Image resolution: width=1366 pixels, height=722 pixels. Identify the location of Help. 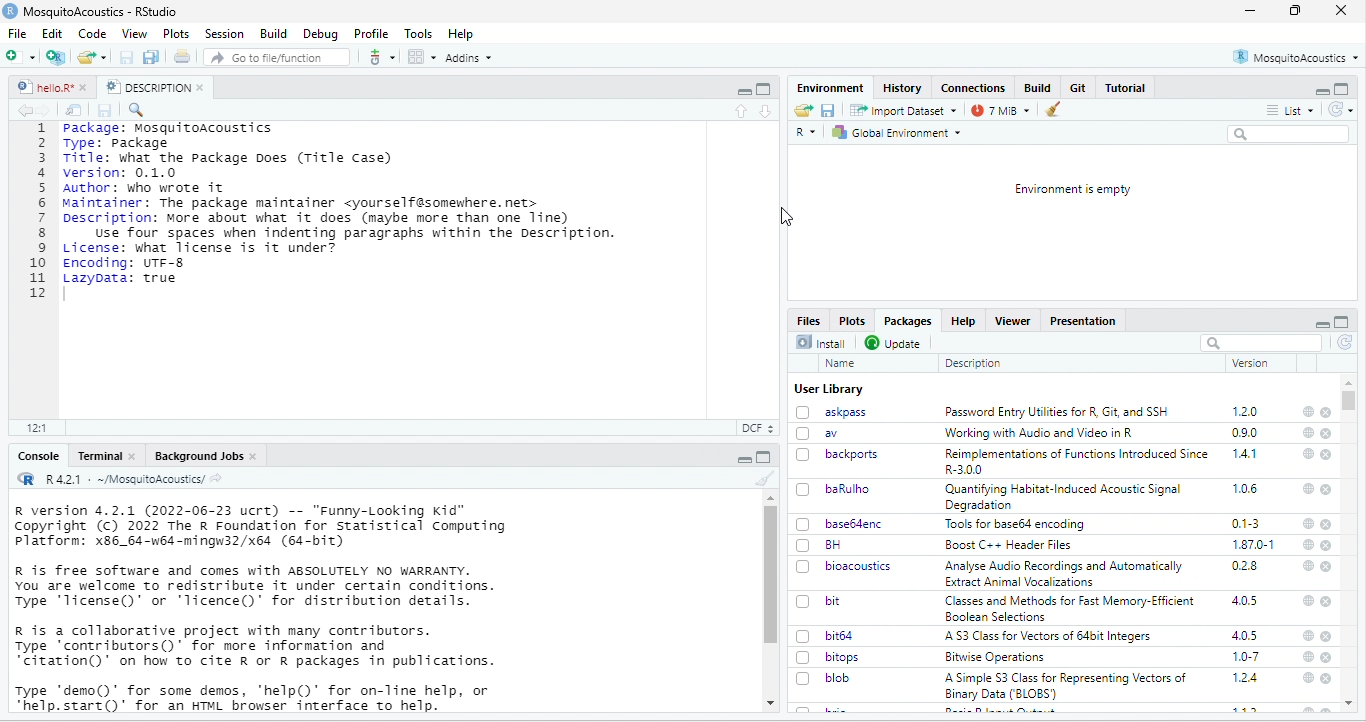
(966, 322).